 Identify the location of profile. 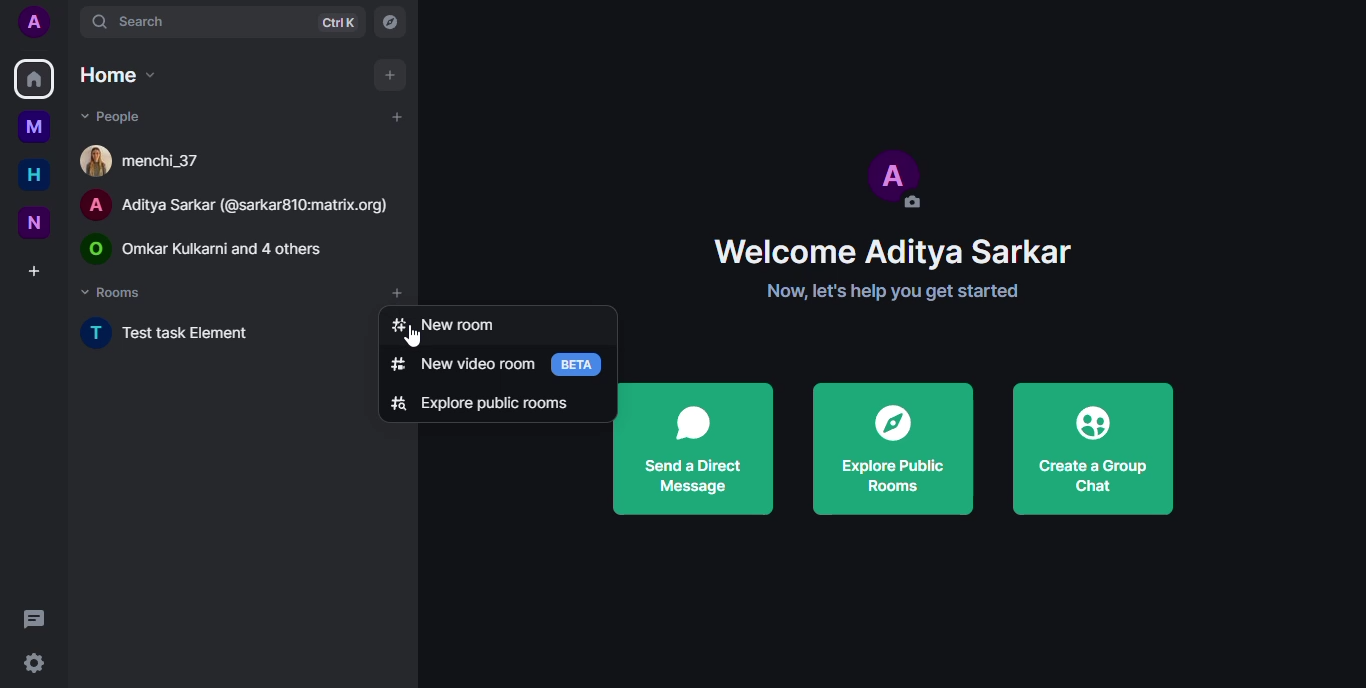
(33, 21).